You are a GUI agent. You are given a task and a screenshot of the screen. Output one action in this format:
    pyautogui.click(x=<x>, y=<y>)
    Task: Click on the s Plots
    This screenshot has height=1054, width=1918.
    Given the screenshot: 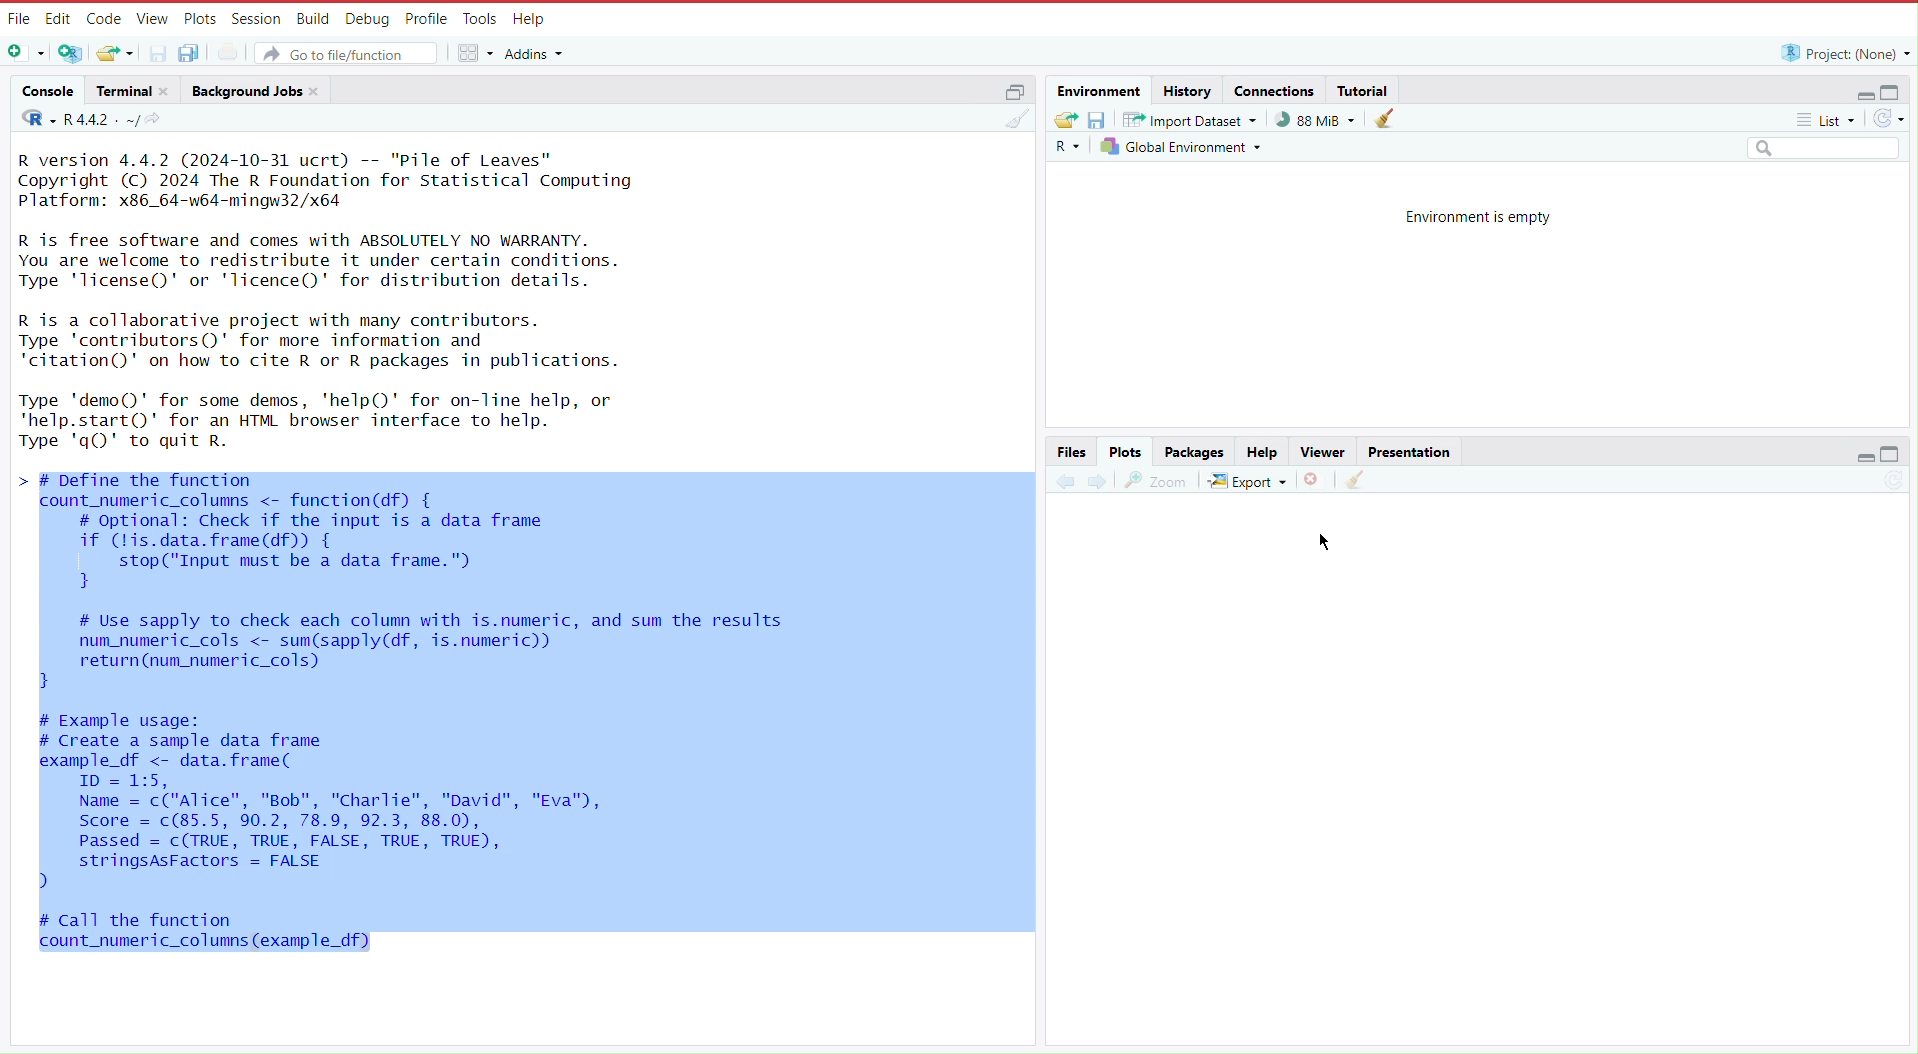 What is the action you would take?
    pyautogui.click(x=1125, y=451)
    